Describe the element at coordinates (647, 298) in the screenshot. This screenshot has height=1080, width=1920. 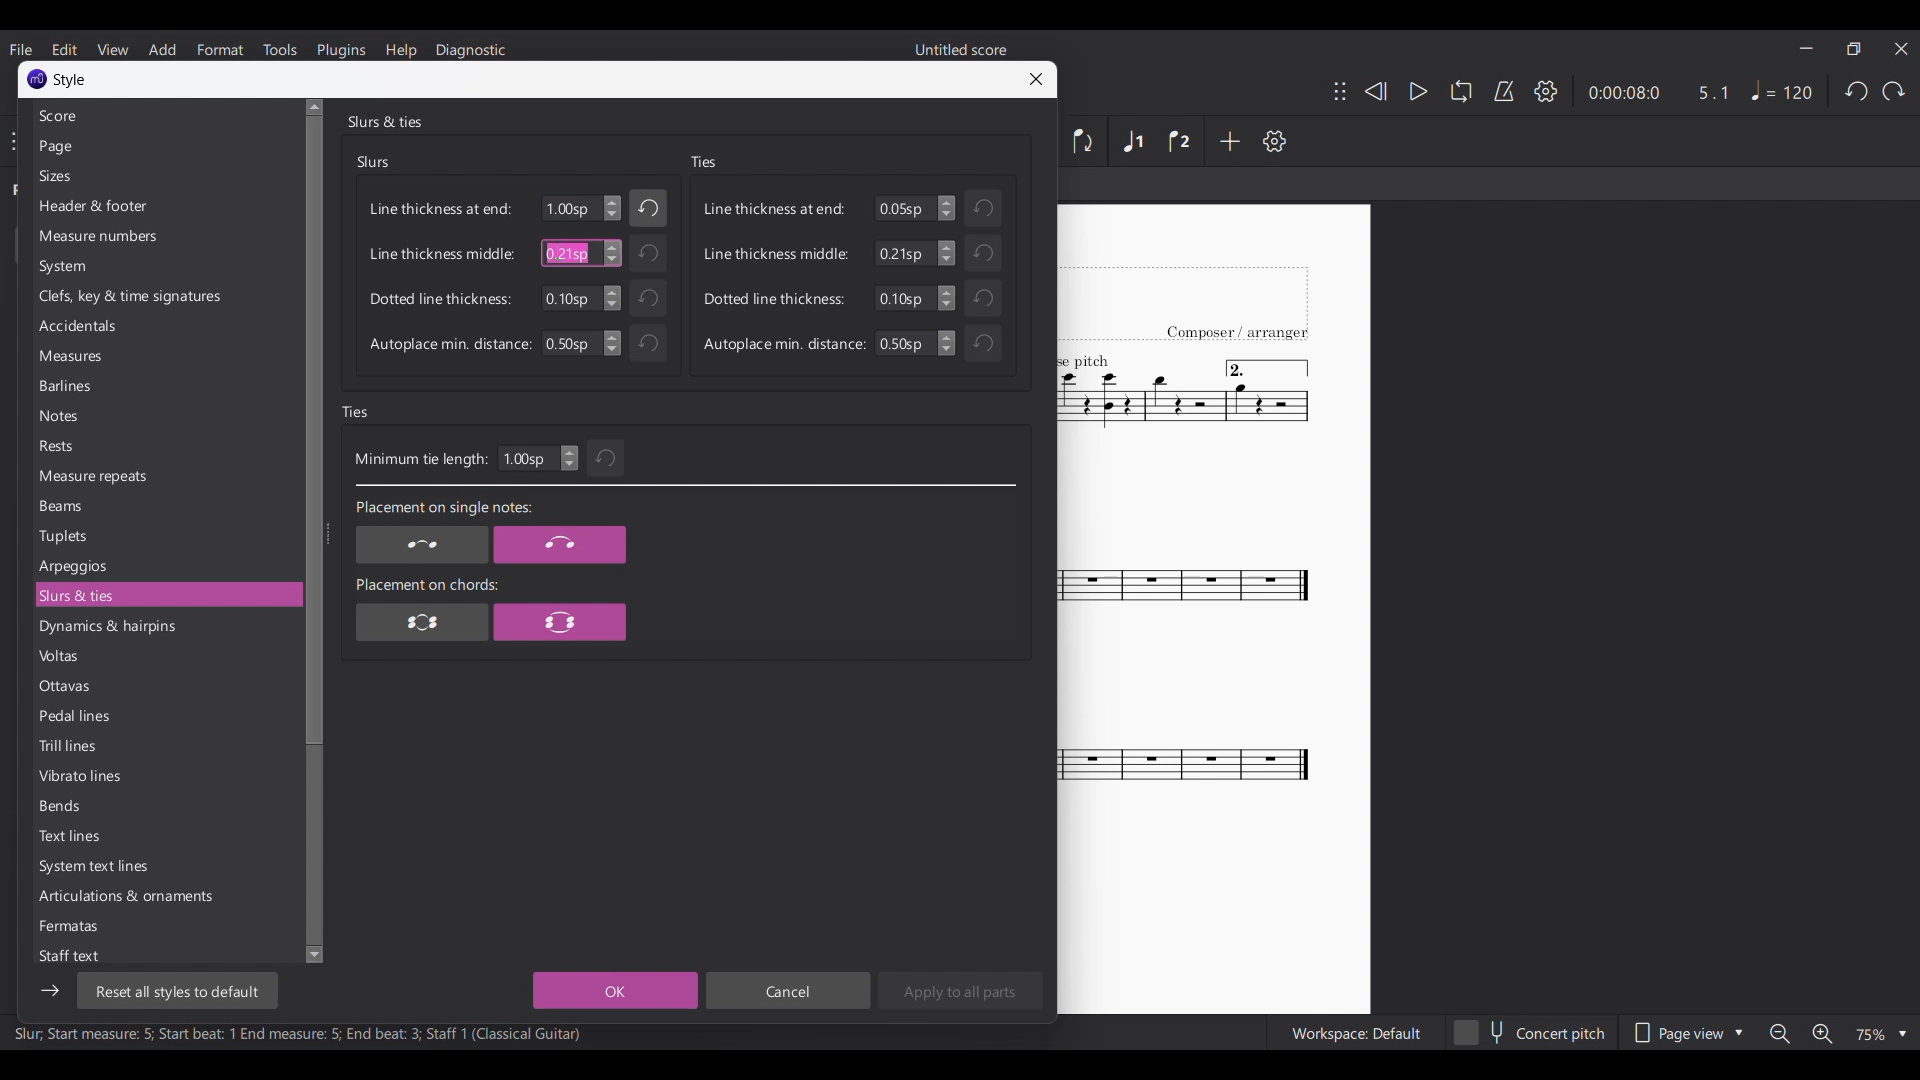
I see `Undo` at that location.